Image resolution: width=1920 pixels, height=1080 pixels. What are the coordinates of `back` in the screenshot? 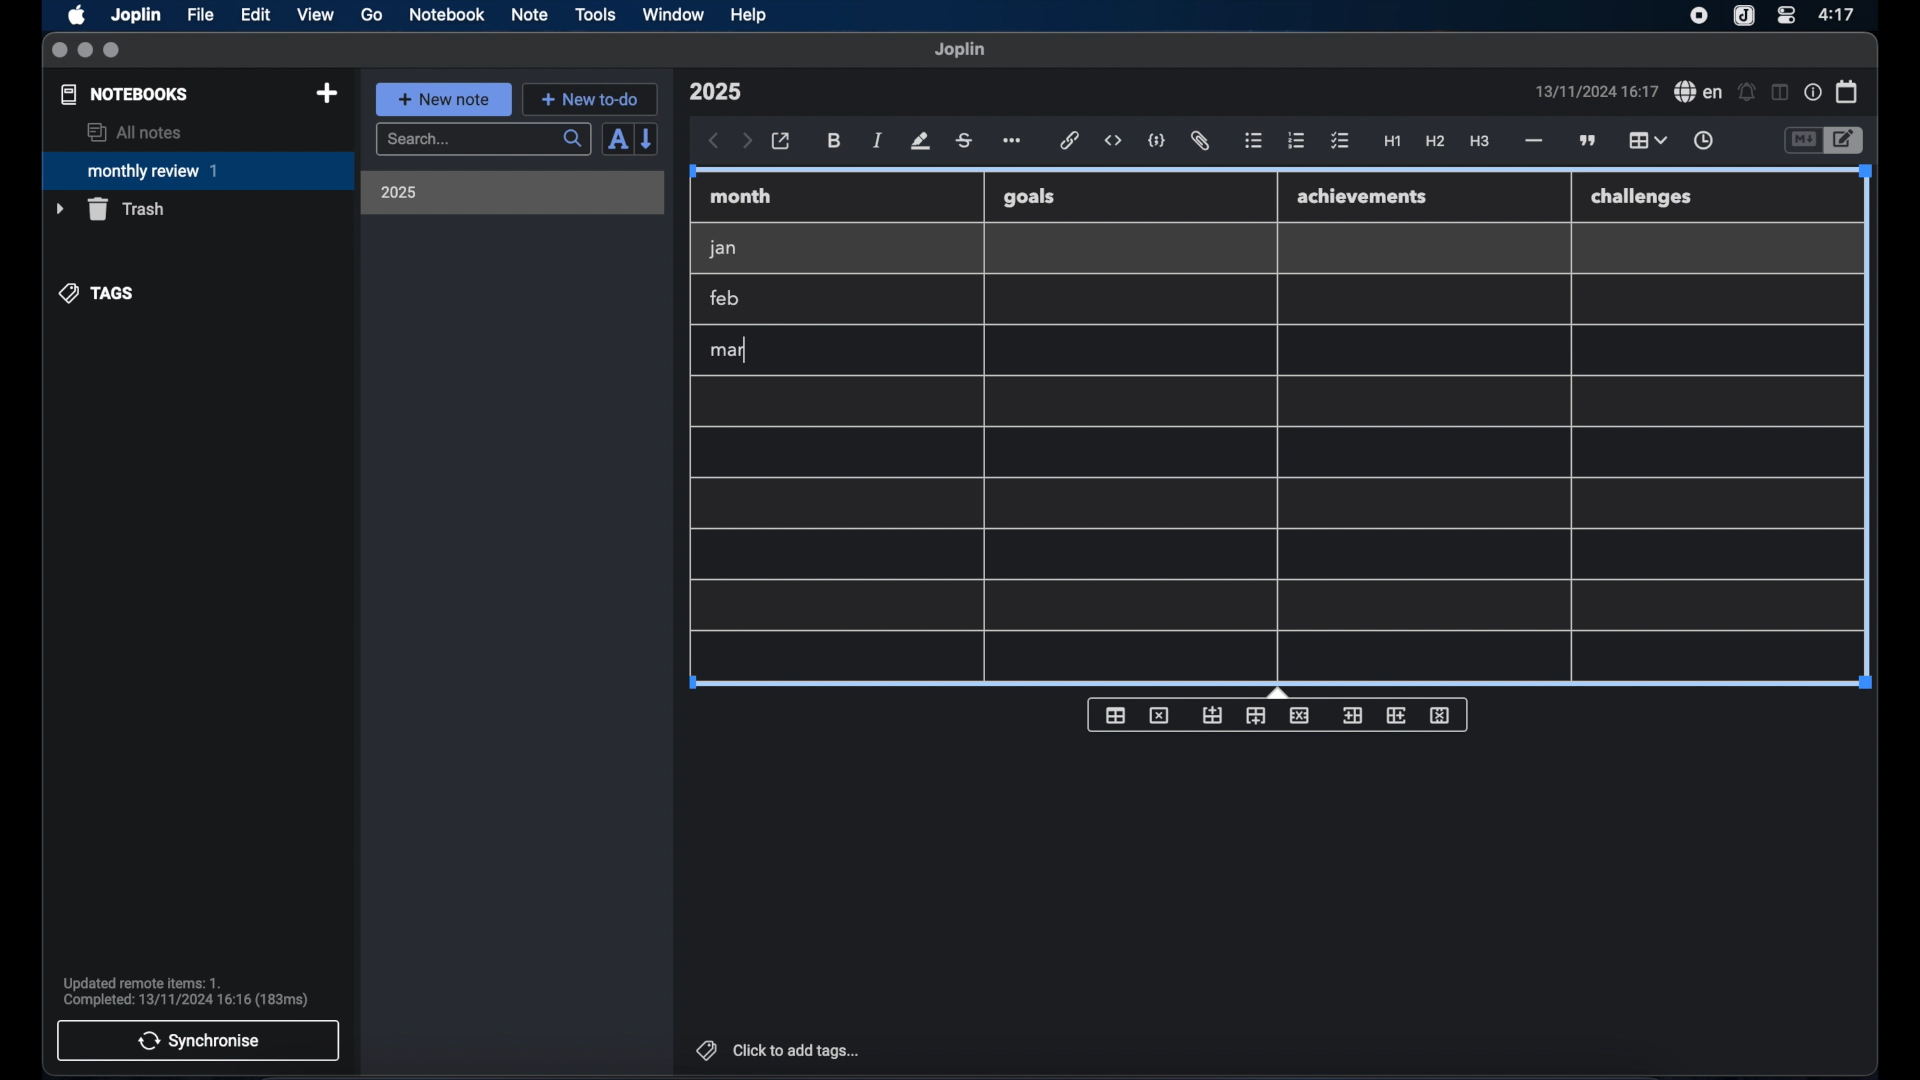 It's located at (714, 141).